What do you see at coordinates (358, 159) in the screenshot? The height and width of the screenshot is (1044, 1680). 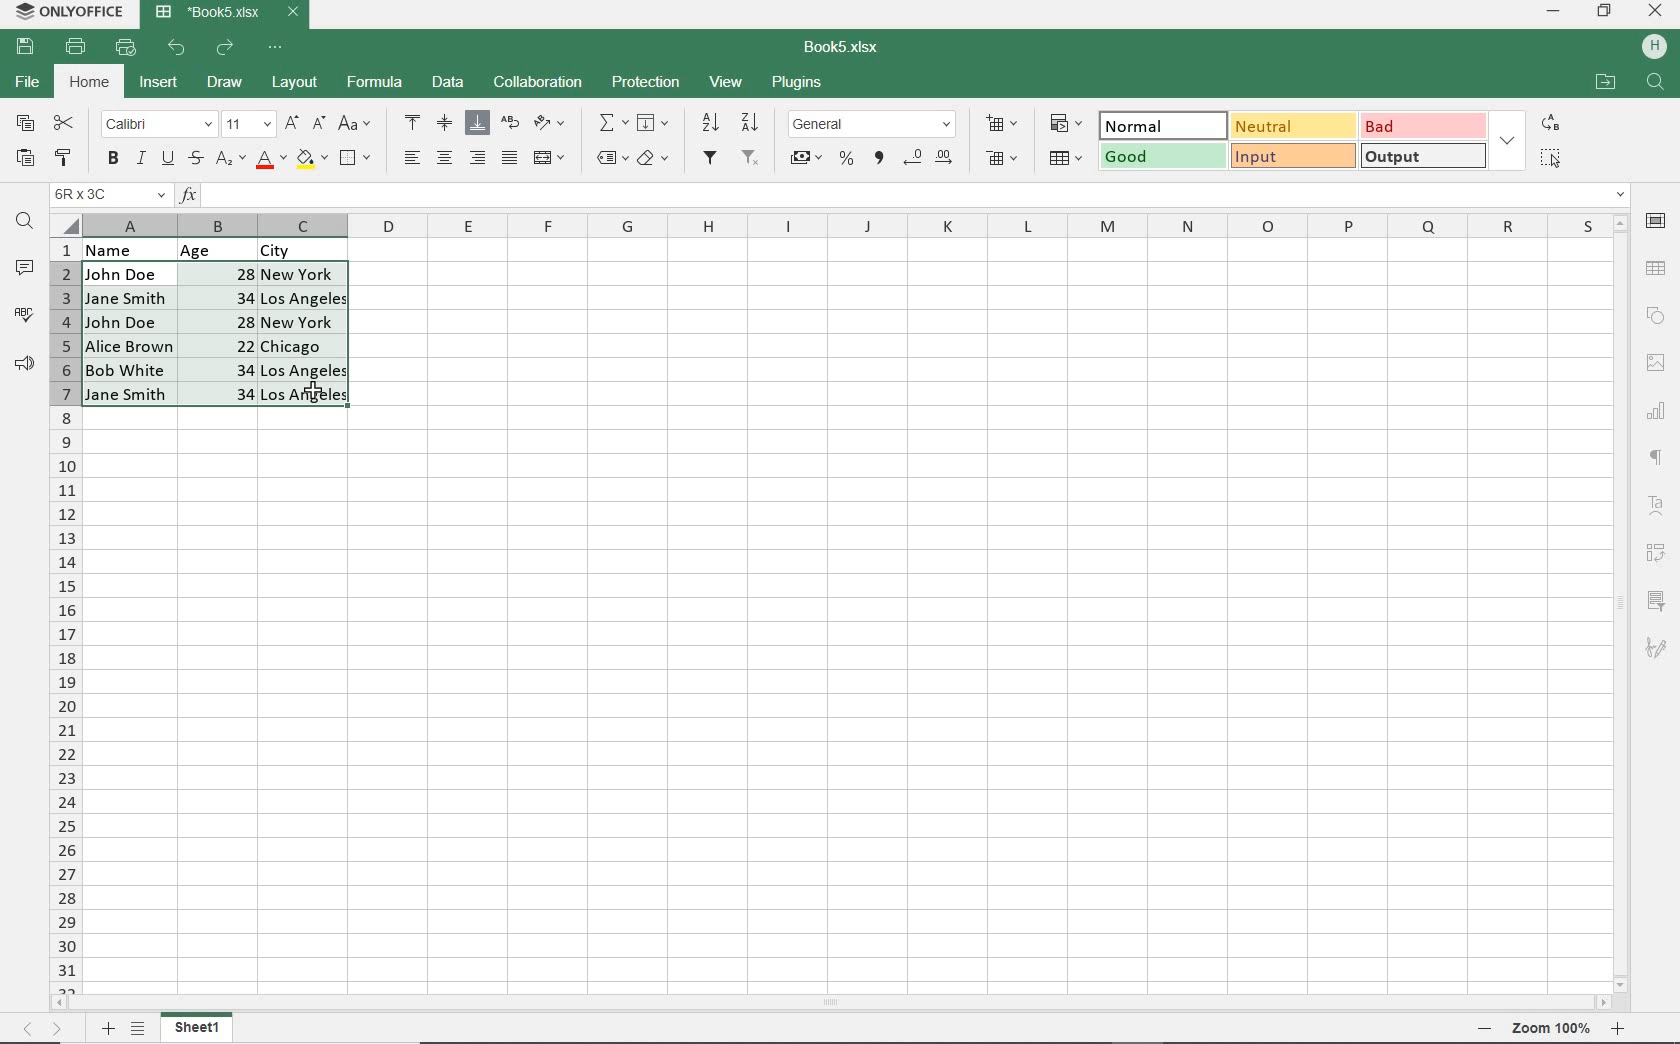 I see `BORDERS` at bounding box center [358, 159].